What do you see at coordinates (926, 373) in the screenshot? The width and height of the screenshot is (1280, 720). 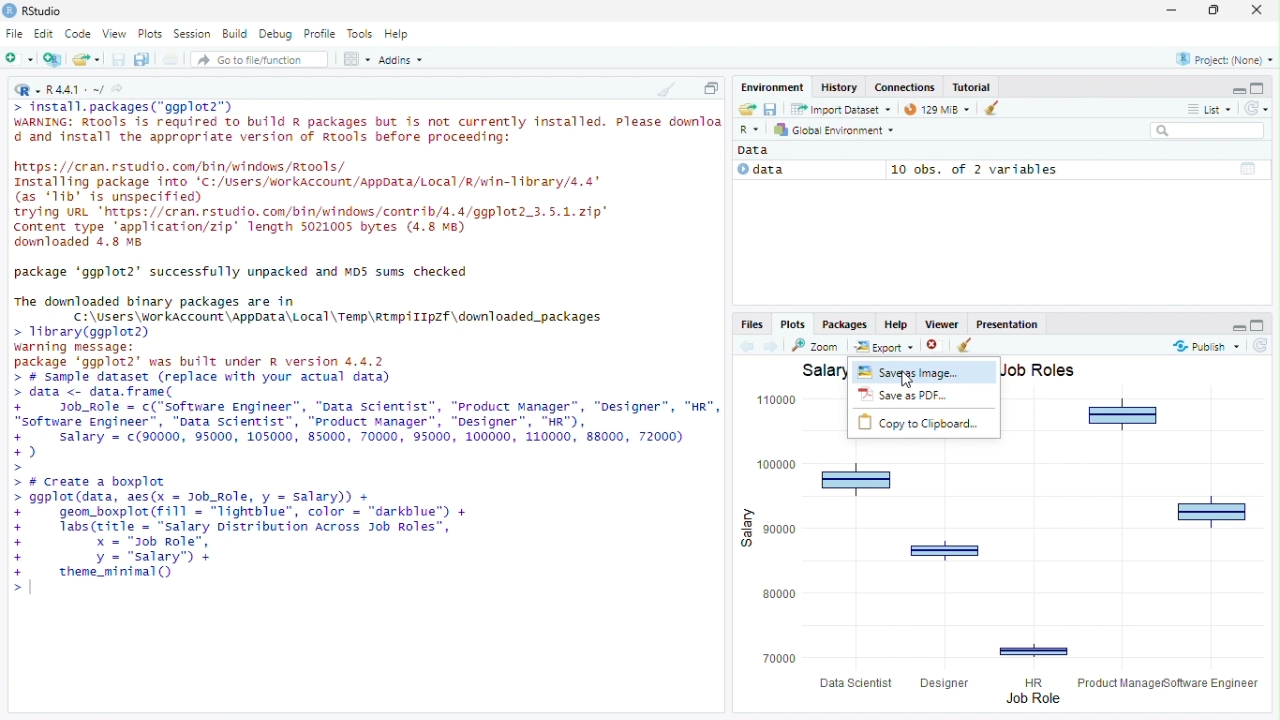 I see `Save as image` at bounding box center [926, 373].